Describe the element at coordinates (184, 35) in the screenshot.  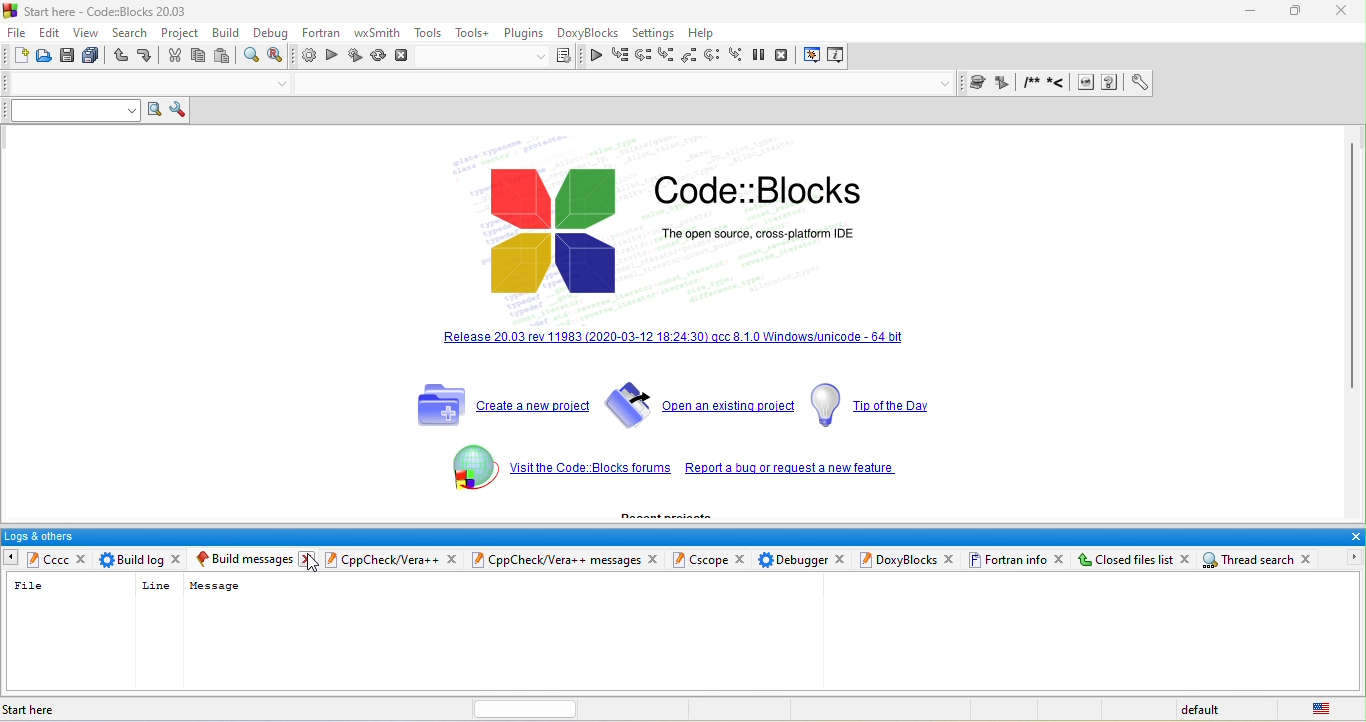
I see `project` at that location.